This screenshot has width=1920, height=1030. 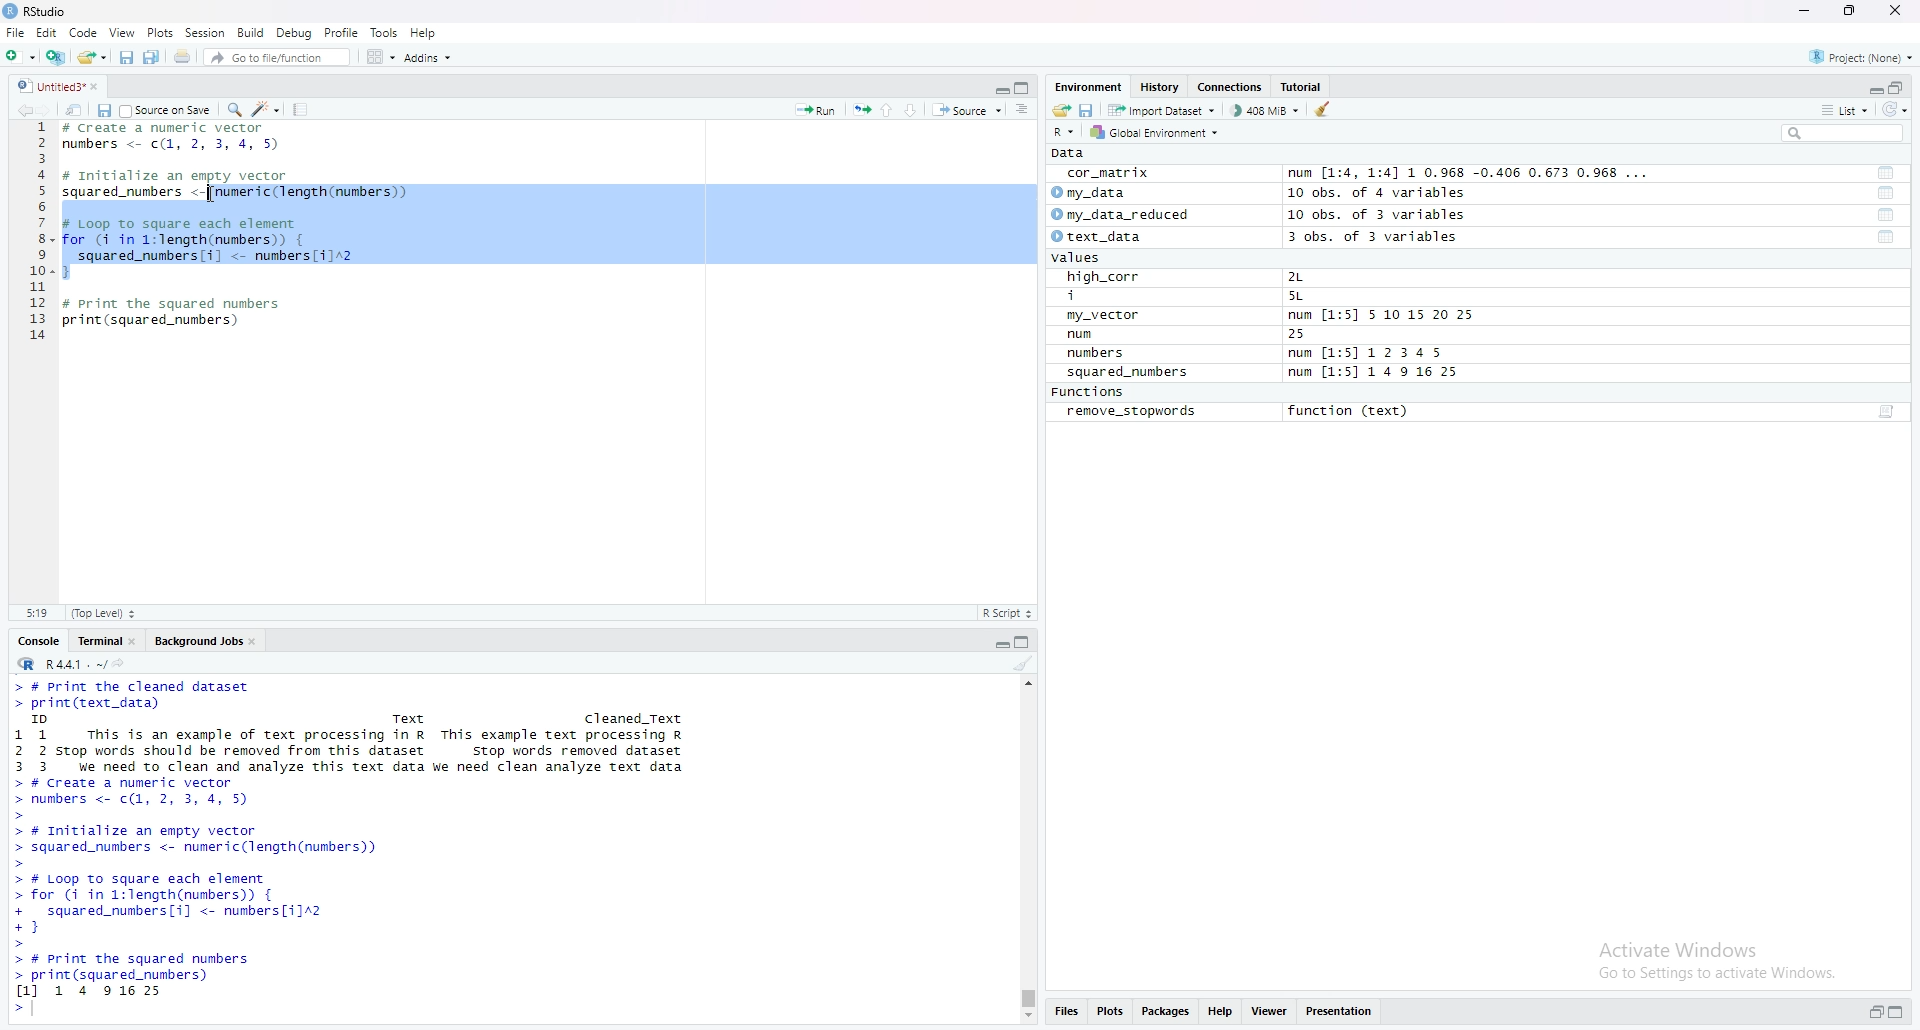 I want to click on num [1:5] 1 2 345, so click(x=1371, y=354).